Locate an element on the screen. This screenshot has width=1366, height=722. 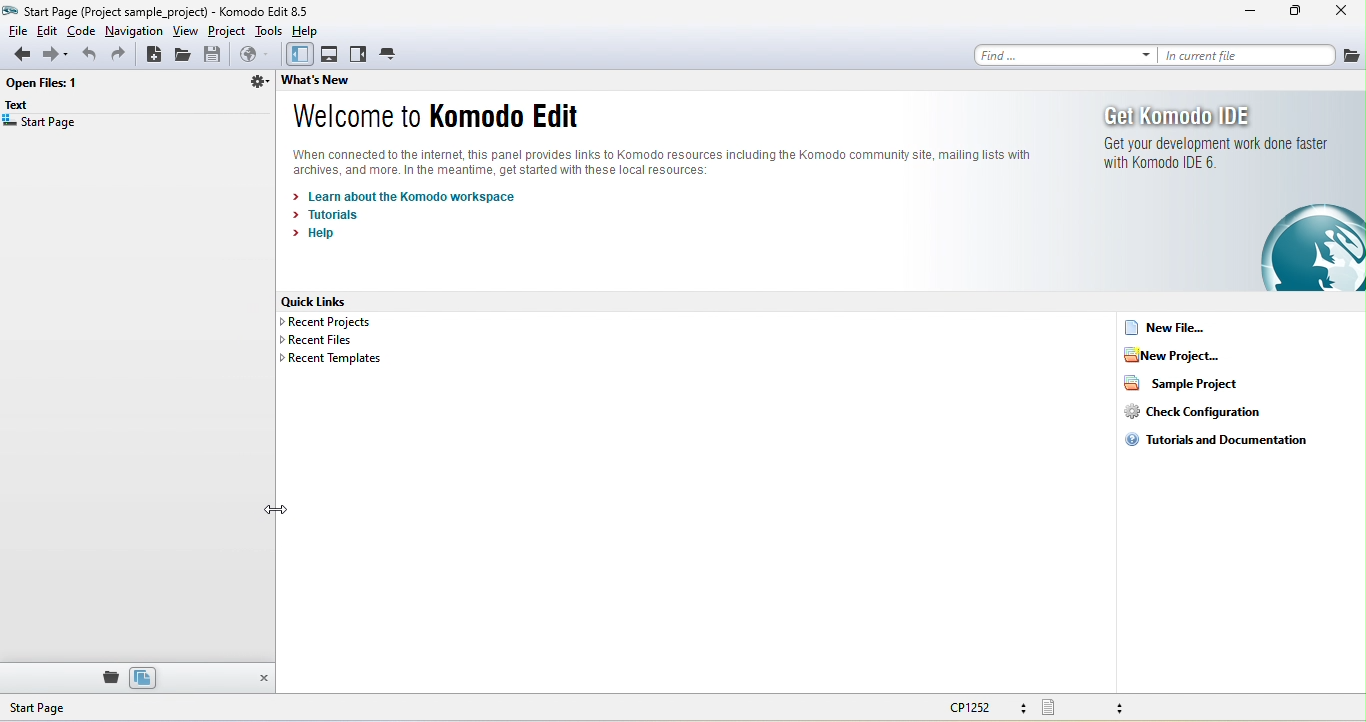
open is located at coordinates (186, 55).